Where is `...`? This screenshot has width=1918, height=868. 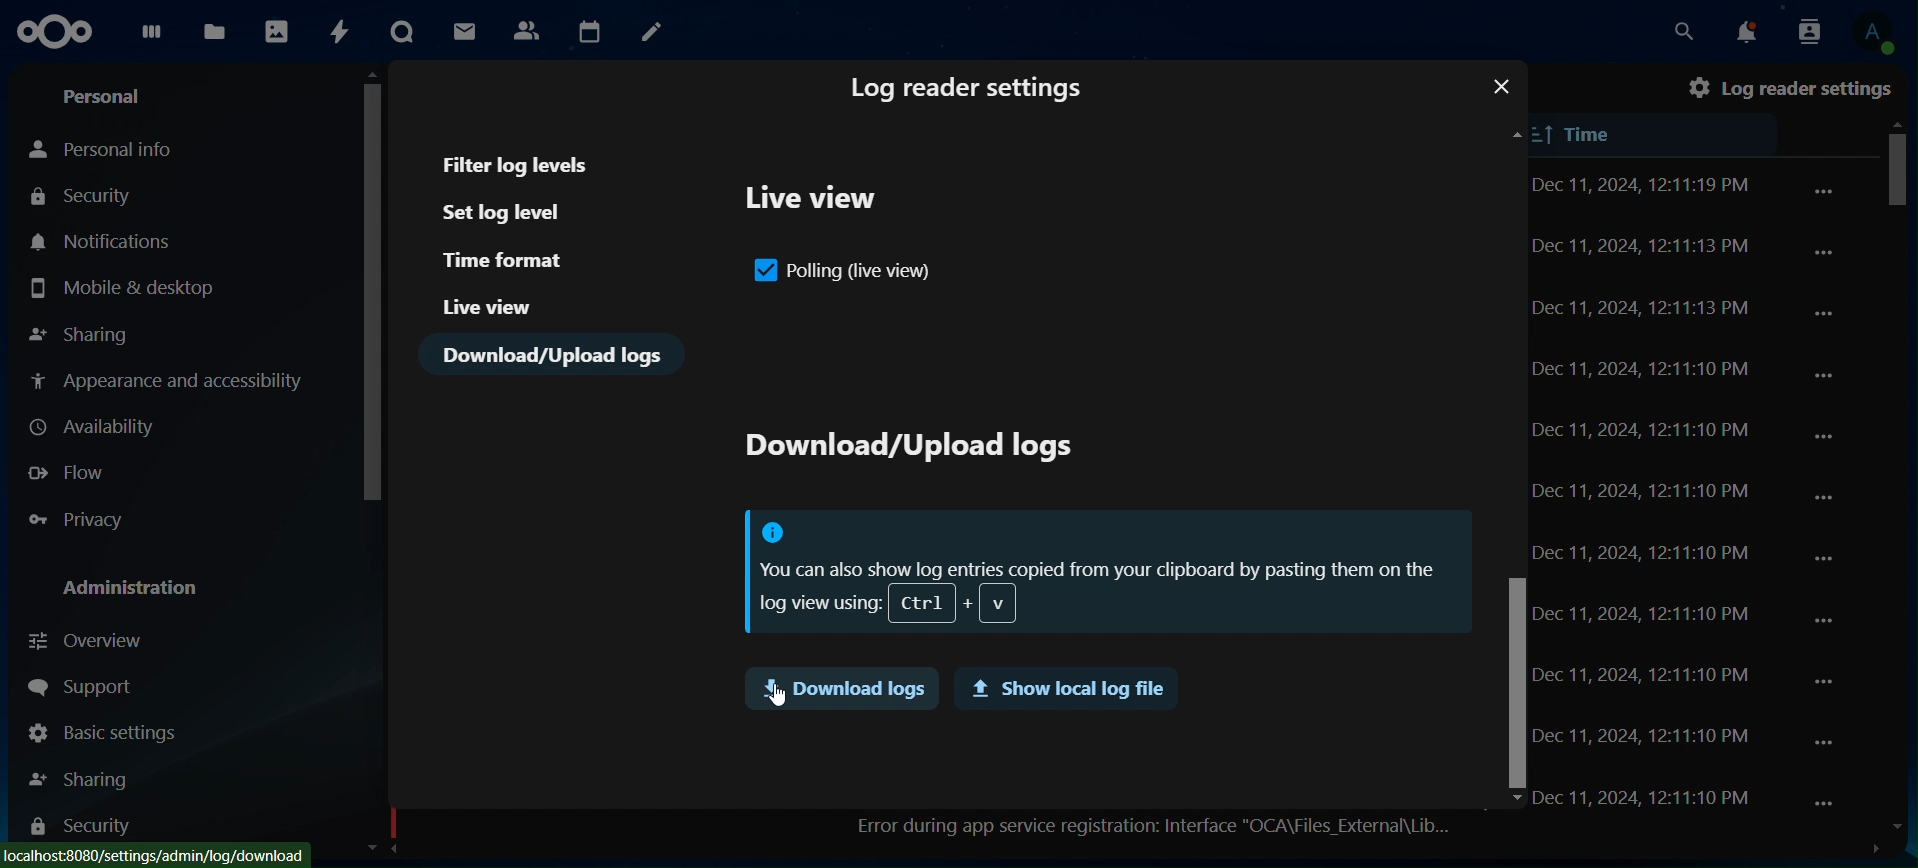 ... is located at coordinates (1830, 622).